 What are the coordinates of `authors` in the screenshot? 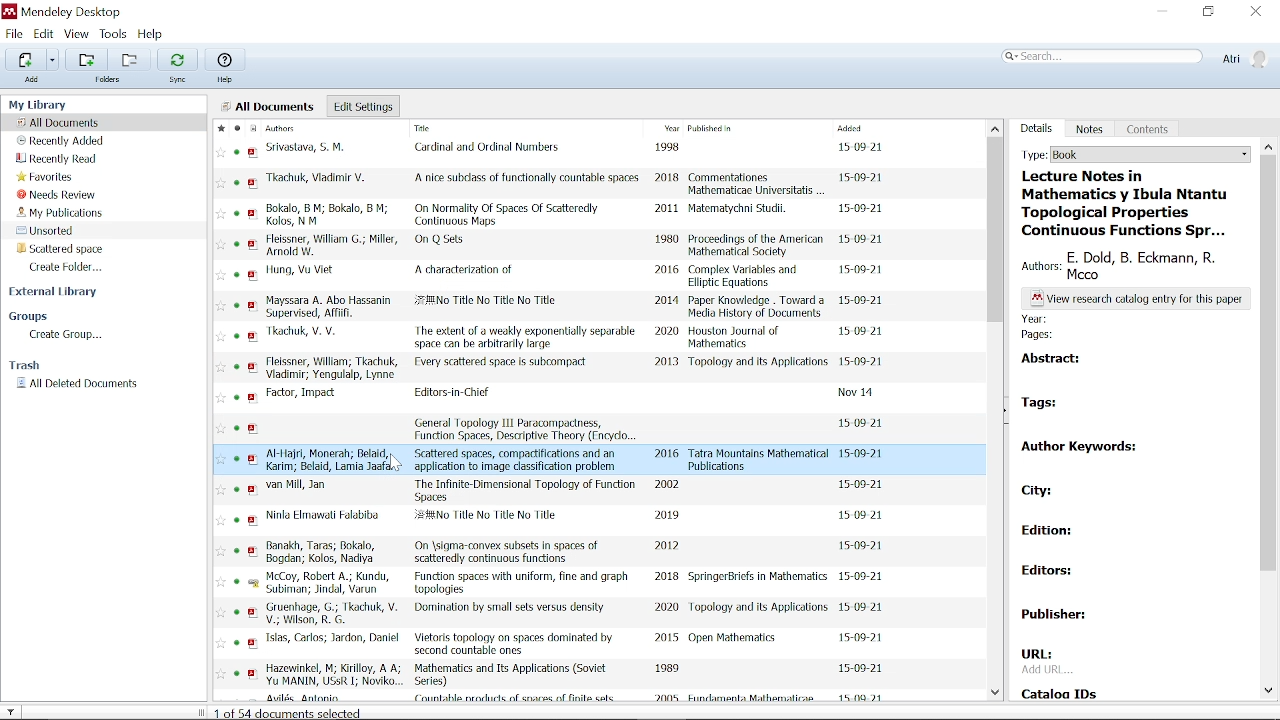 It's located at (335, 459).